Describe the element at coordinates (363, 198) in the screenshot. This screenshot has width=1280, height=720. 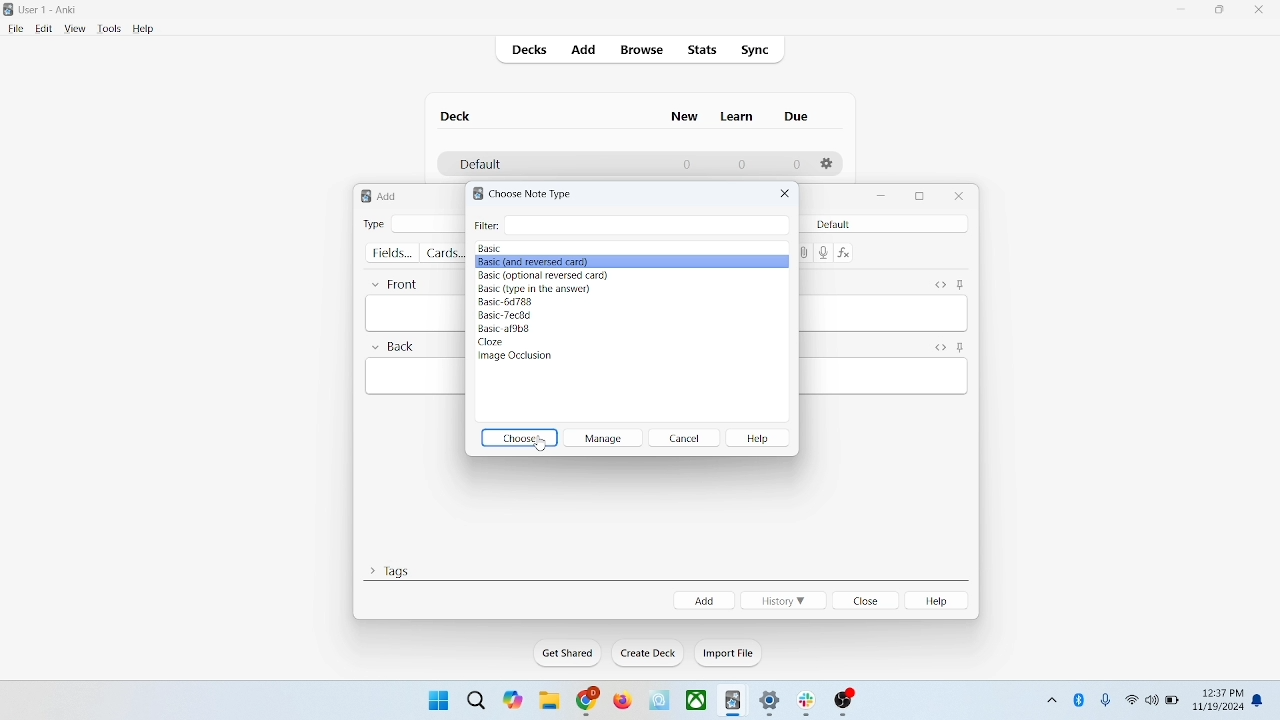
I see `logo` at that location.